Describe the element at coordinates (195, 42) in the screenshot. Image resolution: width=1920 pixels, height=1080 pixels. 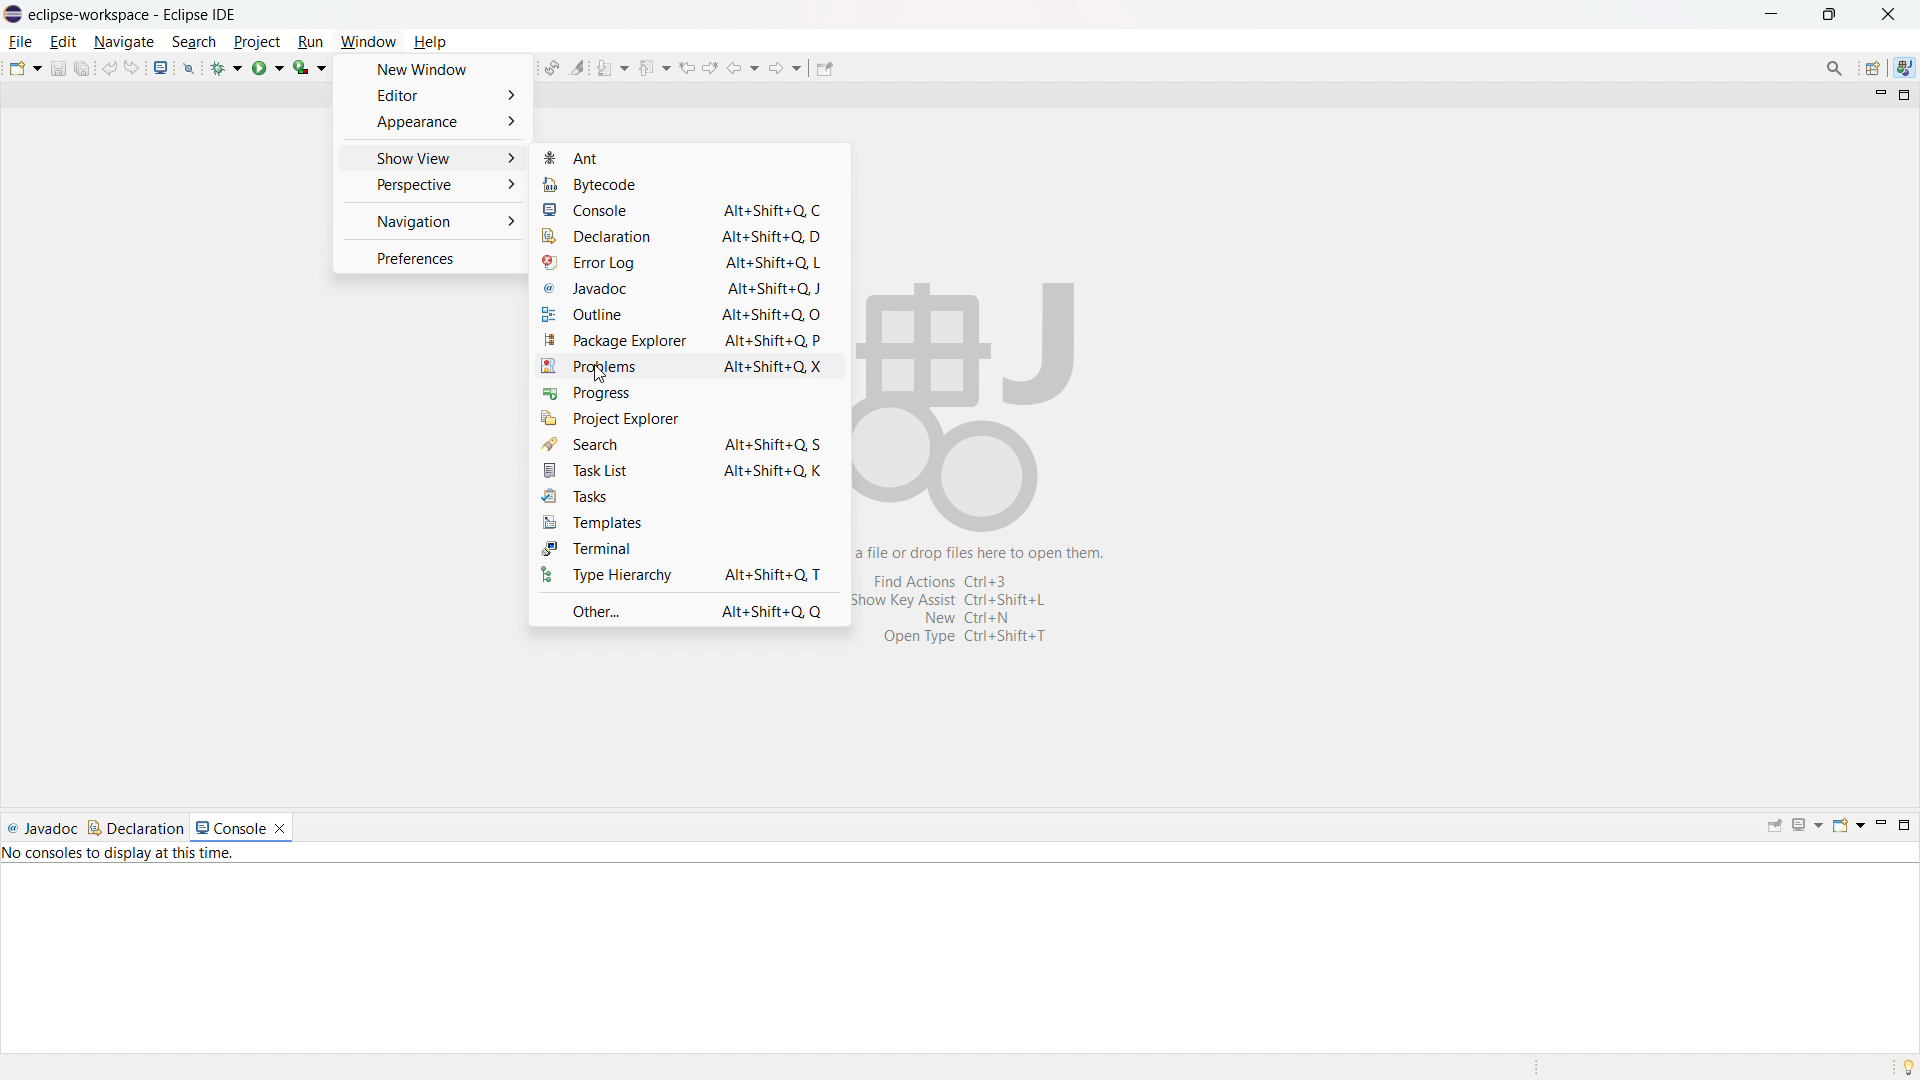
I see `search` at that location.